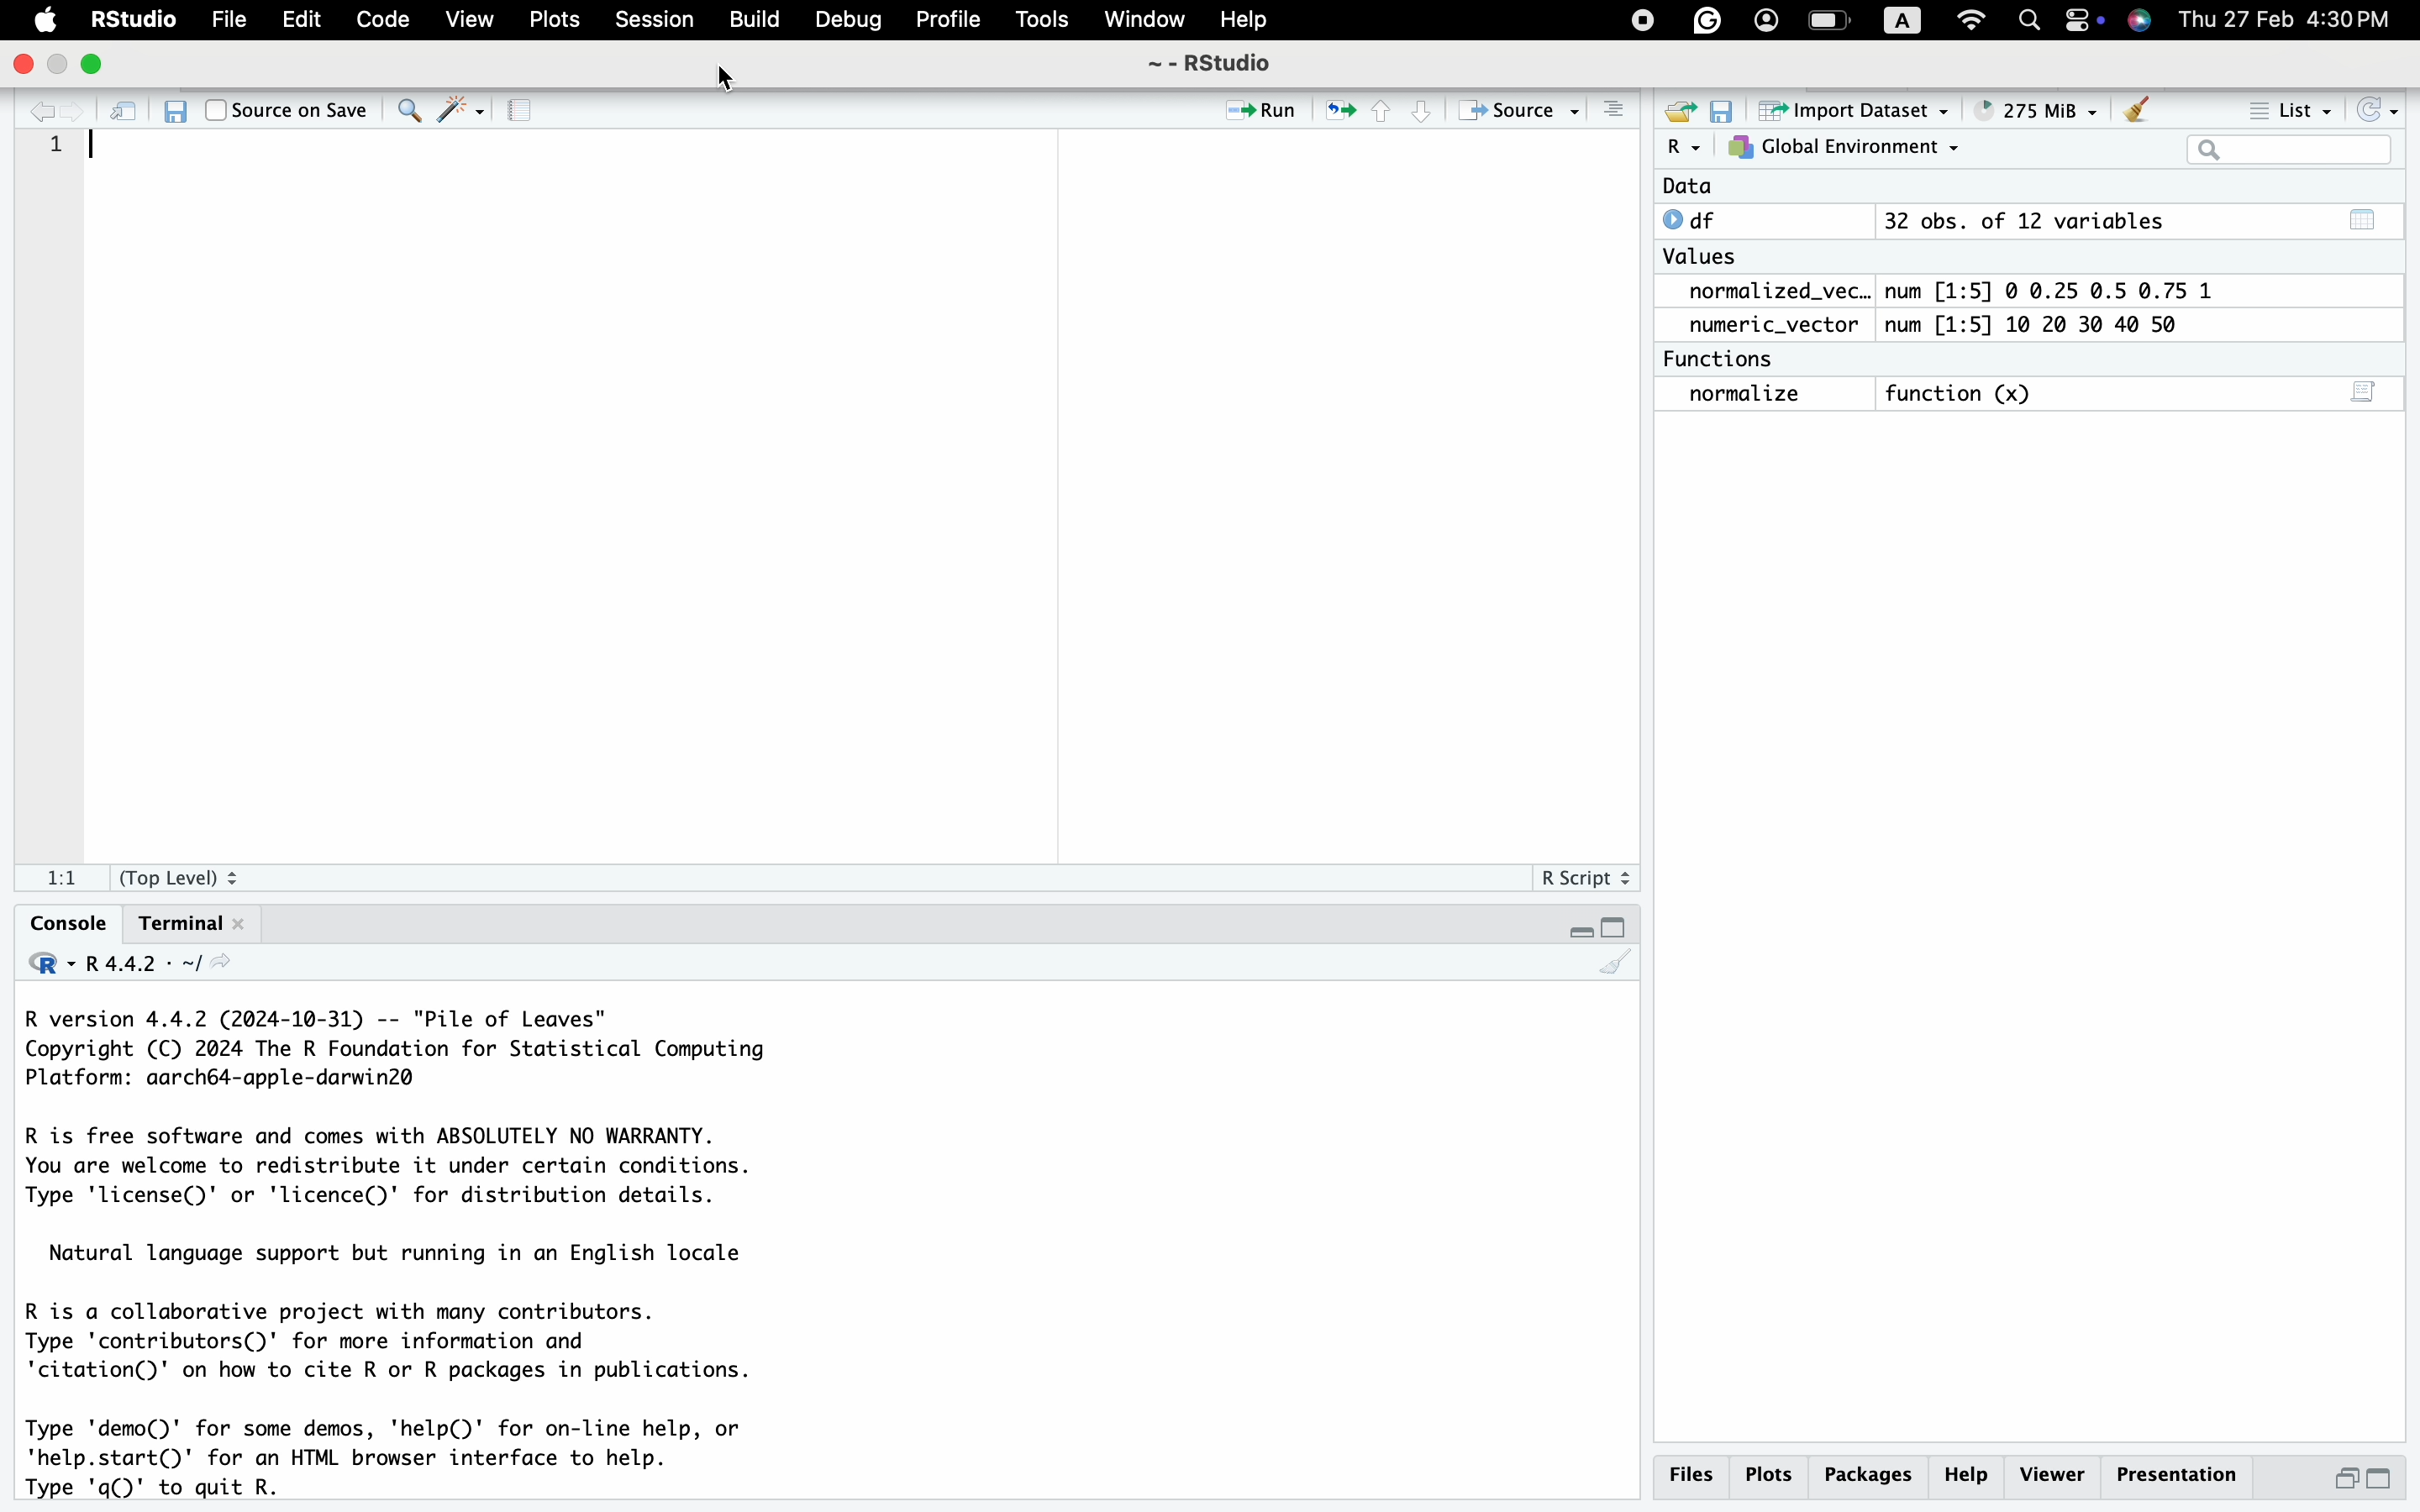  I want to click on df, so click(1705, 220).